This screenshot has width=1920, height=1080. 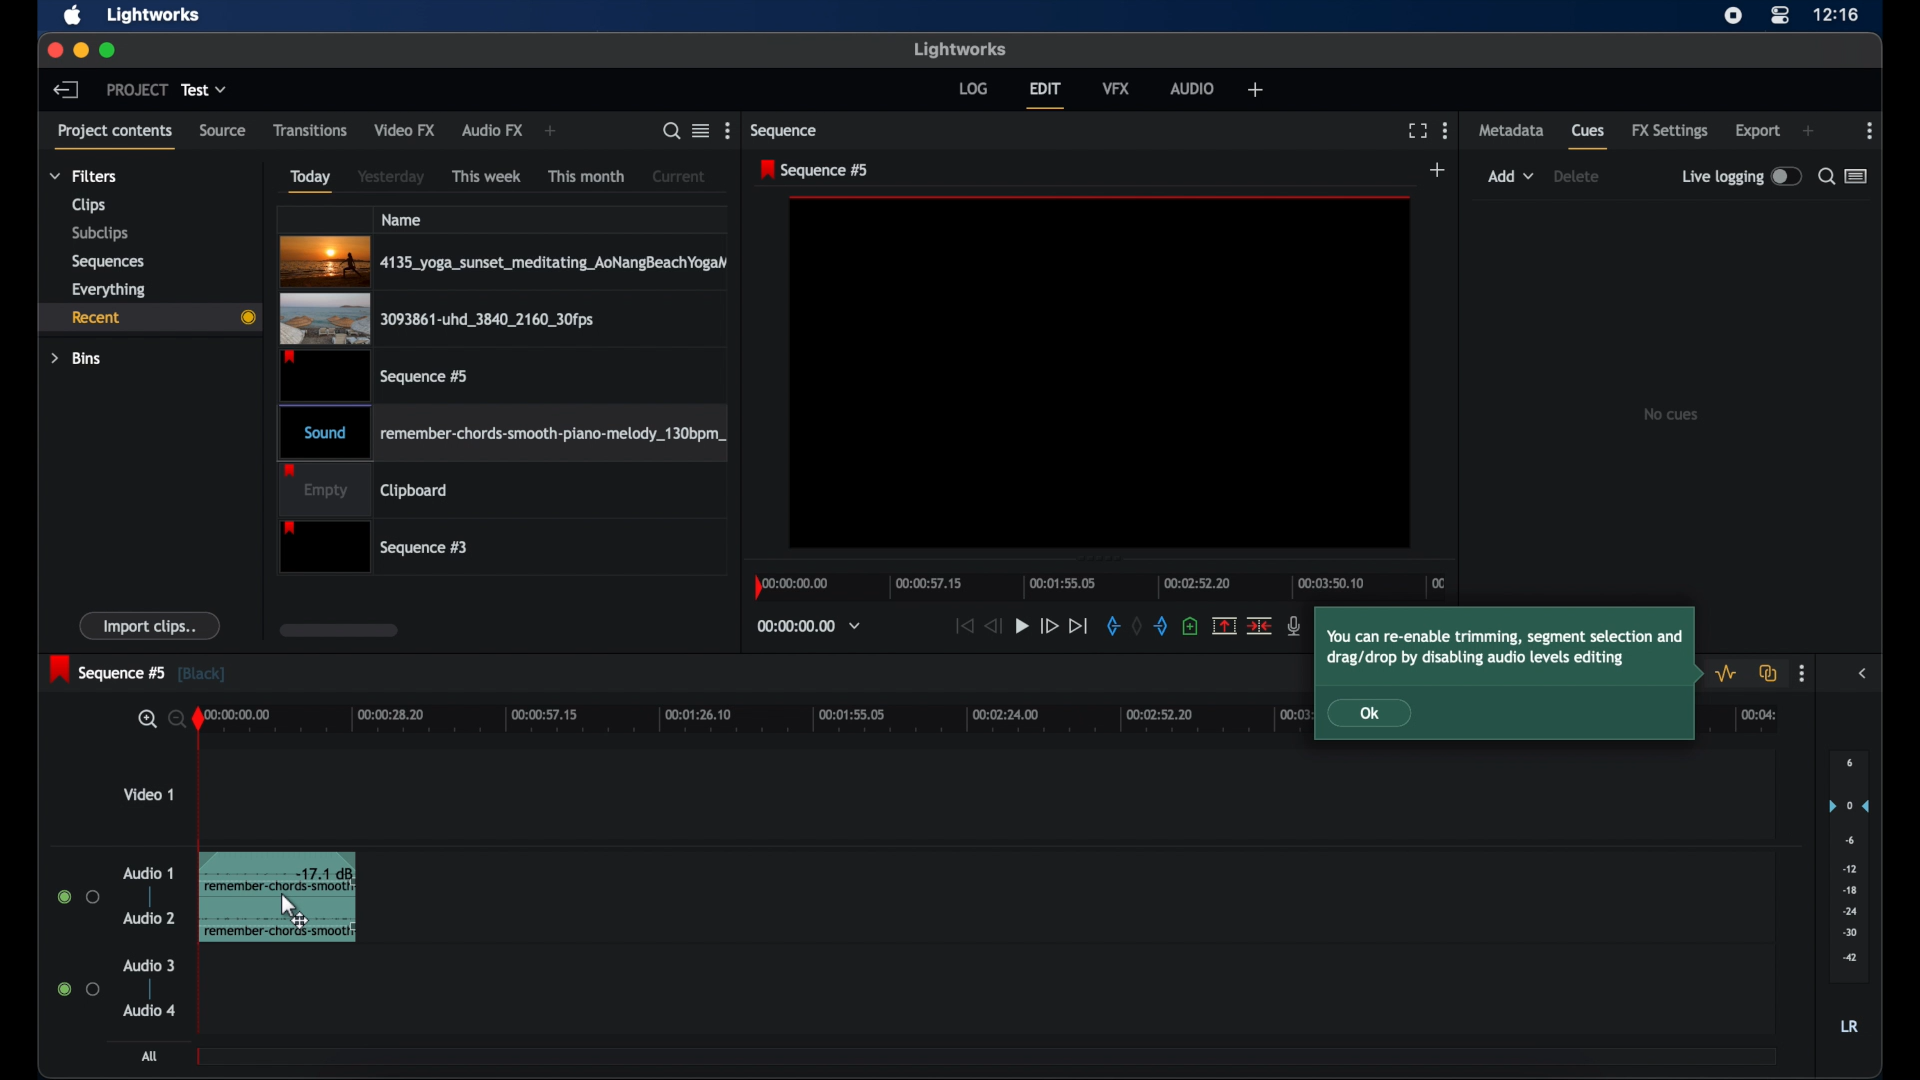 I want to click on edit, so click(x=1045, y=95).